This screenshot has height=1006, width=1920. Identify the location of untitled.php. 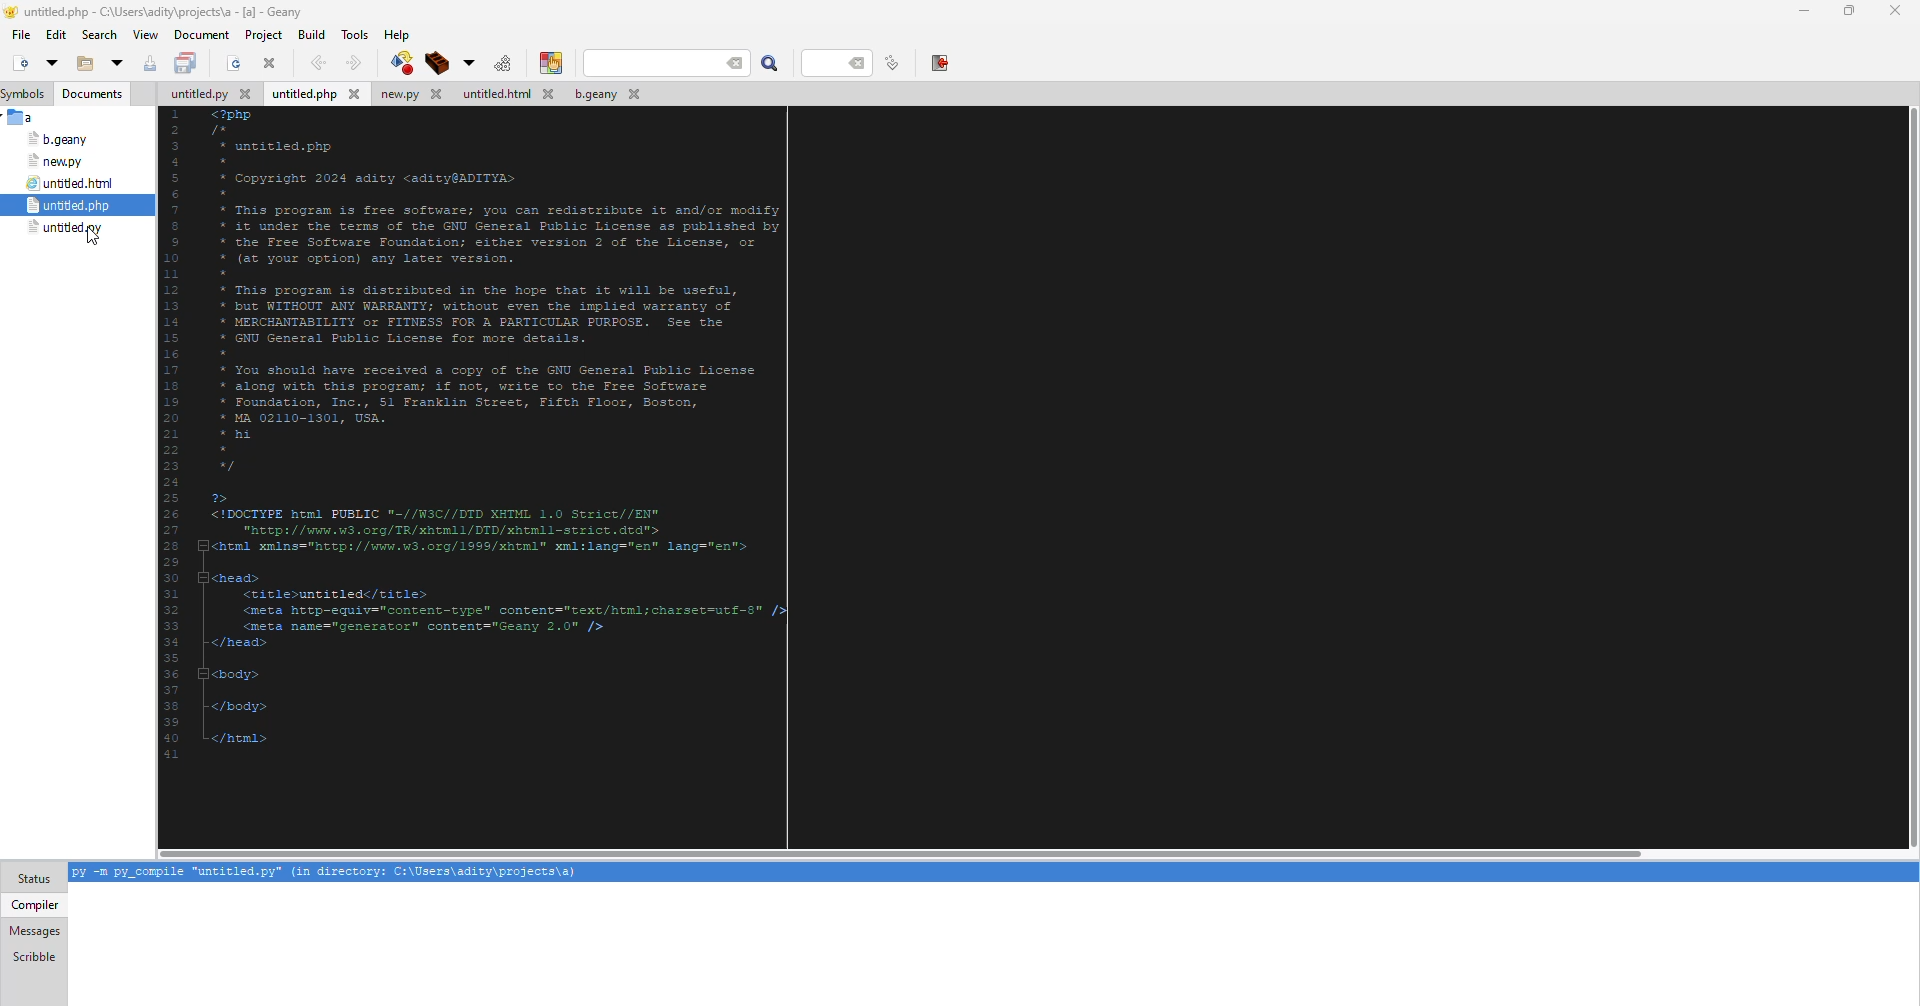
(71, 205).